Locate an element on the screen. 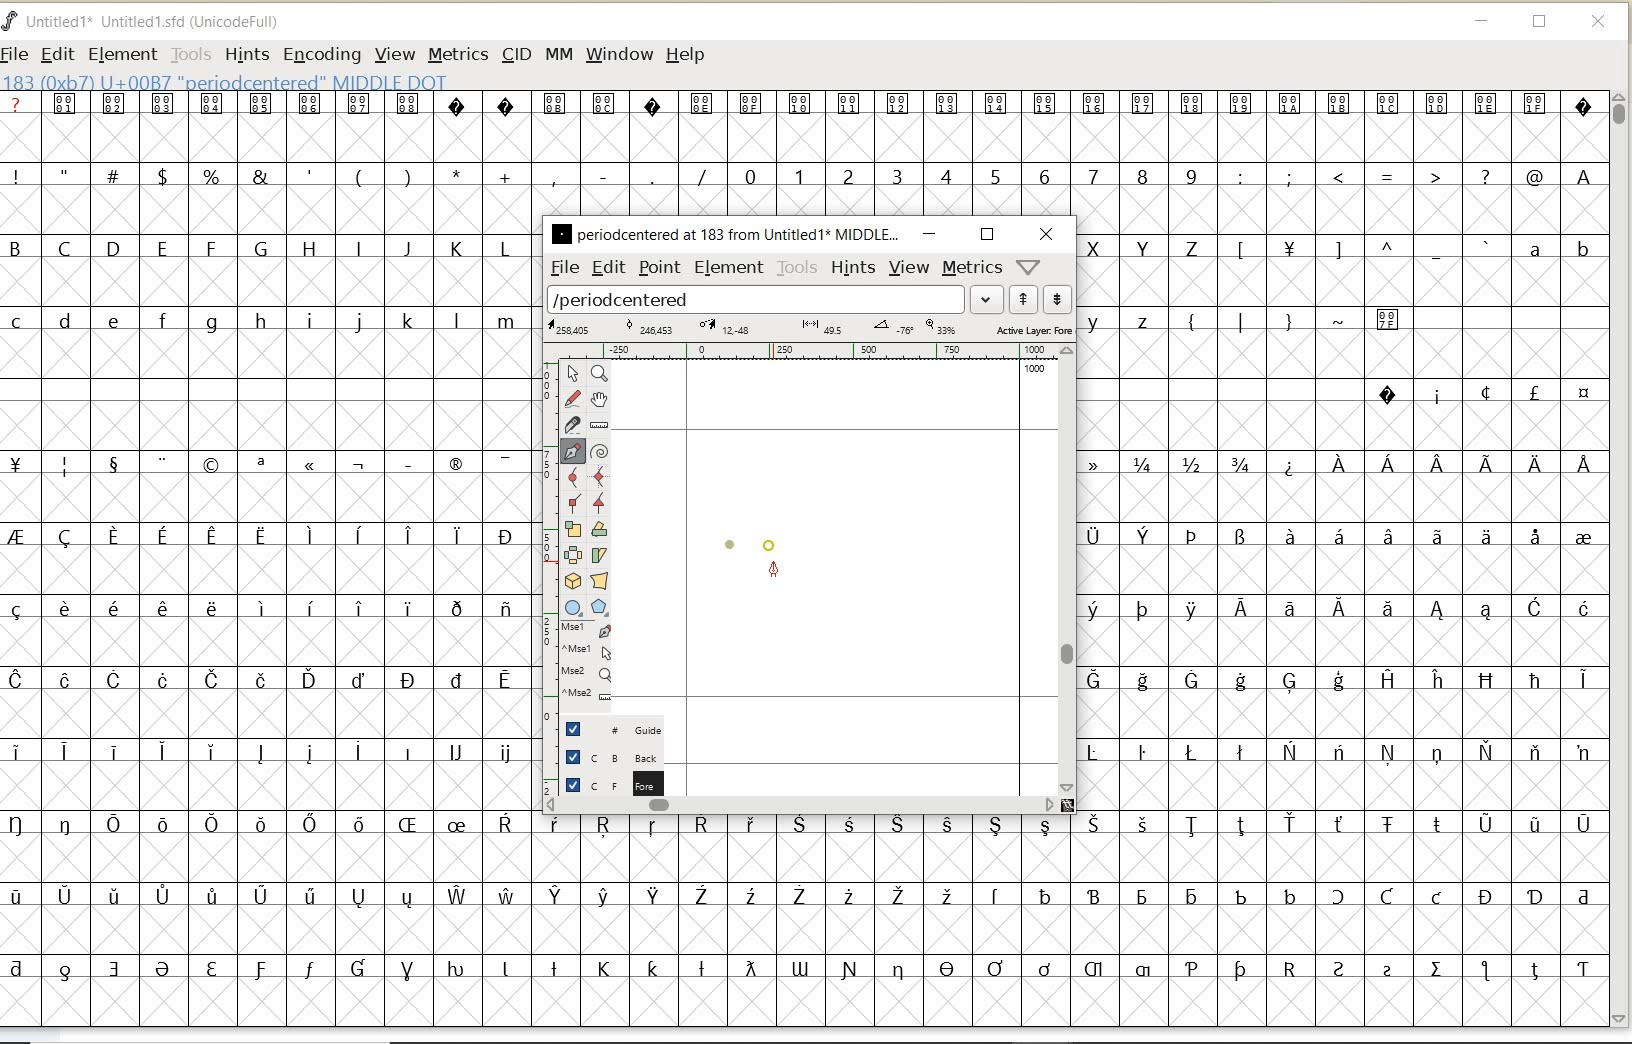  polygon or star is located at coordinates (602, 608).